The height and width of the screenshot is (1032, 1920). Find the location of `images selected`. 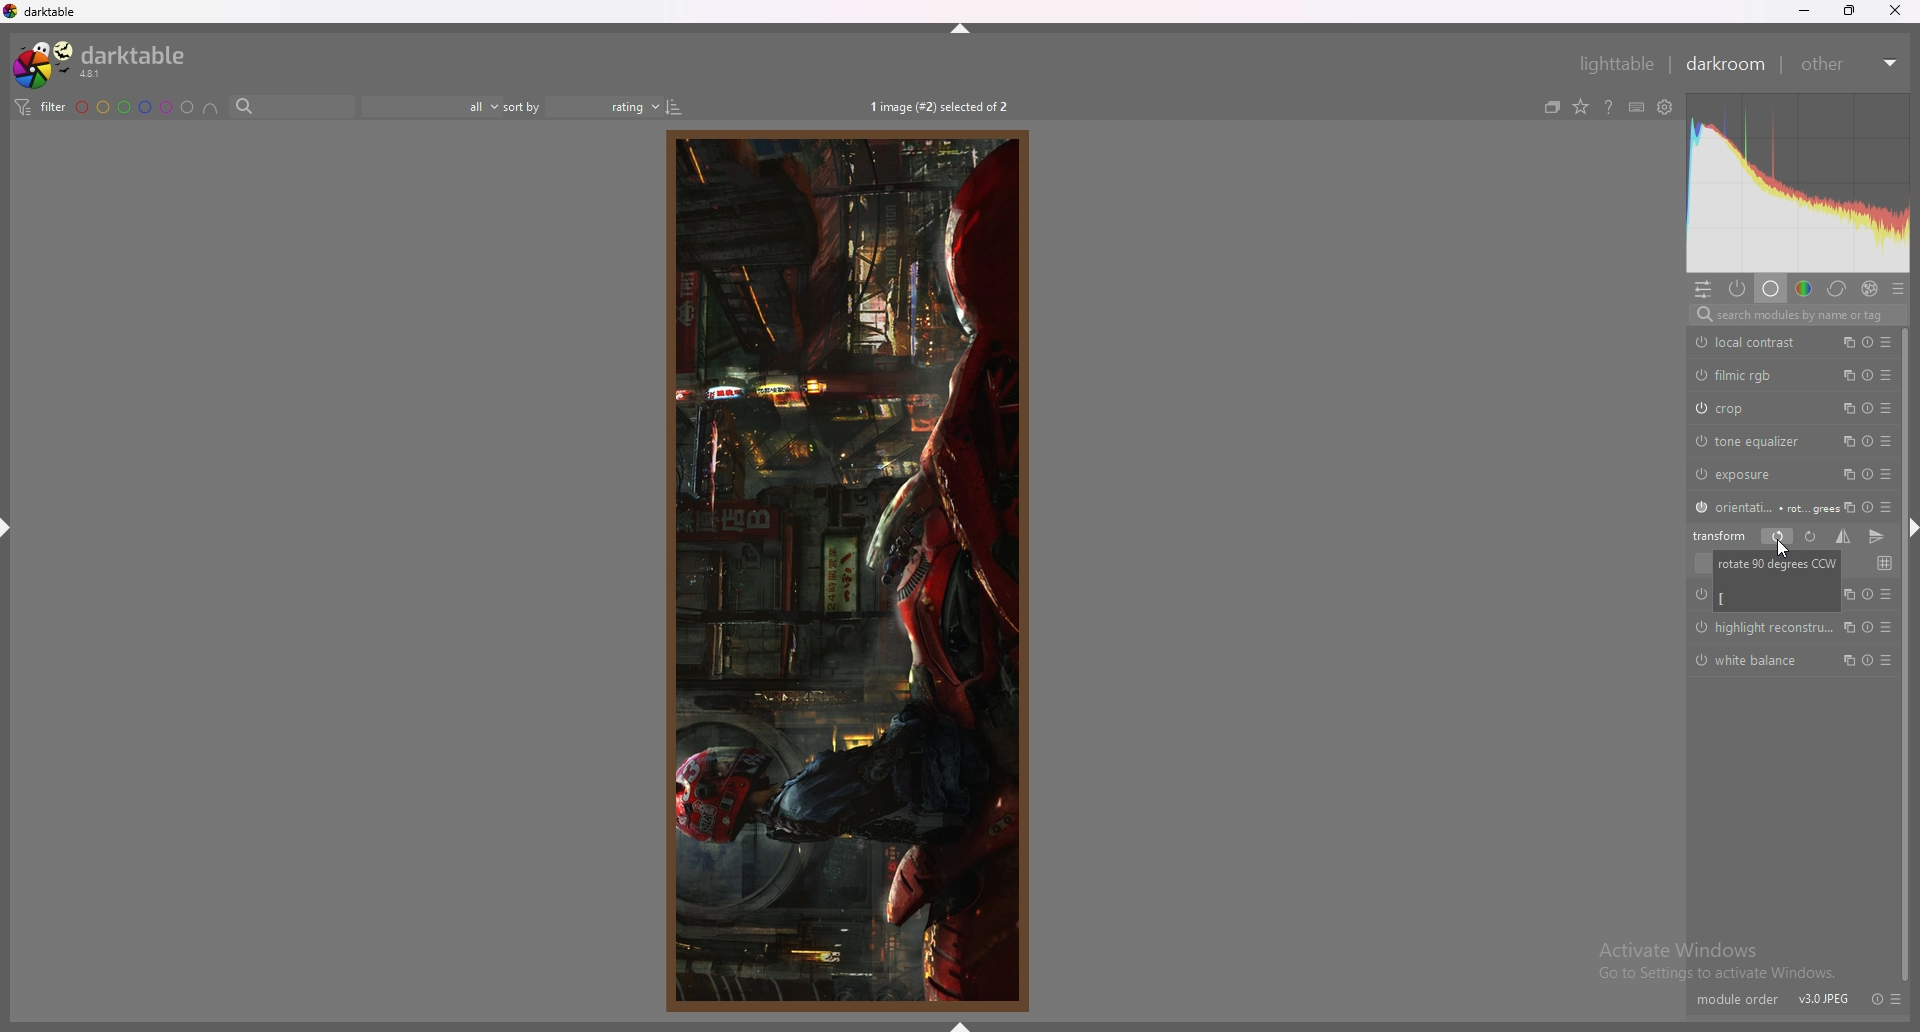

images selected is located at coordinates (940, 107).